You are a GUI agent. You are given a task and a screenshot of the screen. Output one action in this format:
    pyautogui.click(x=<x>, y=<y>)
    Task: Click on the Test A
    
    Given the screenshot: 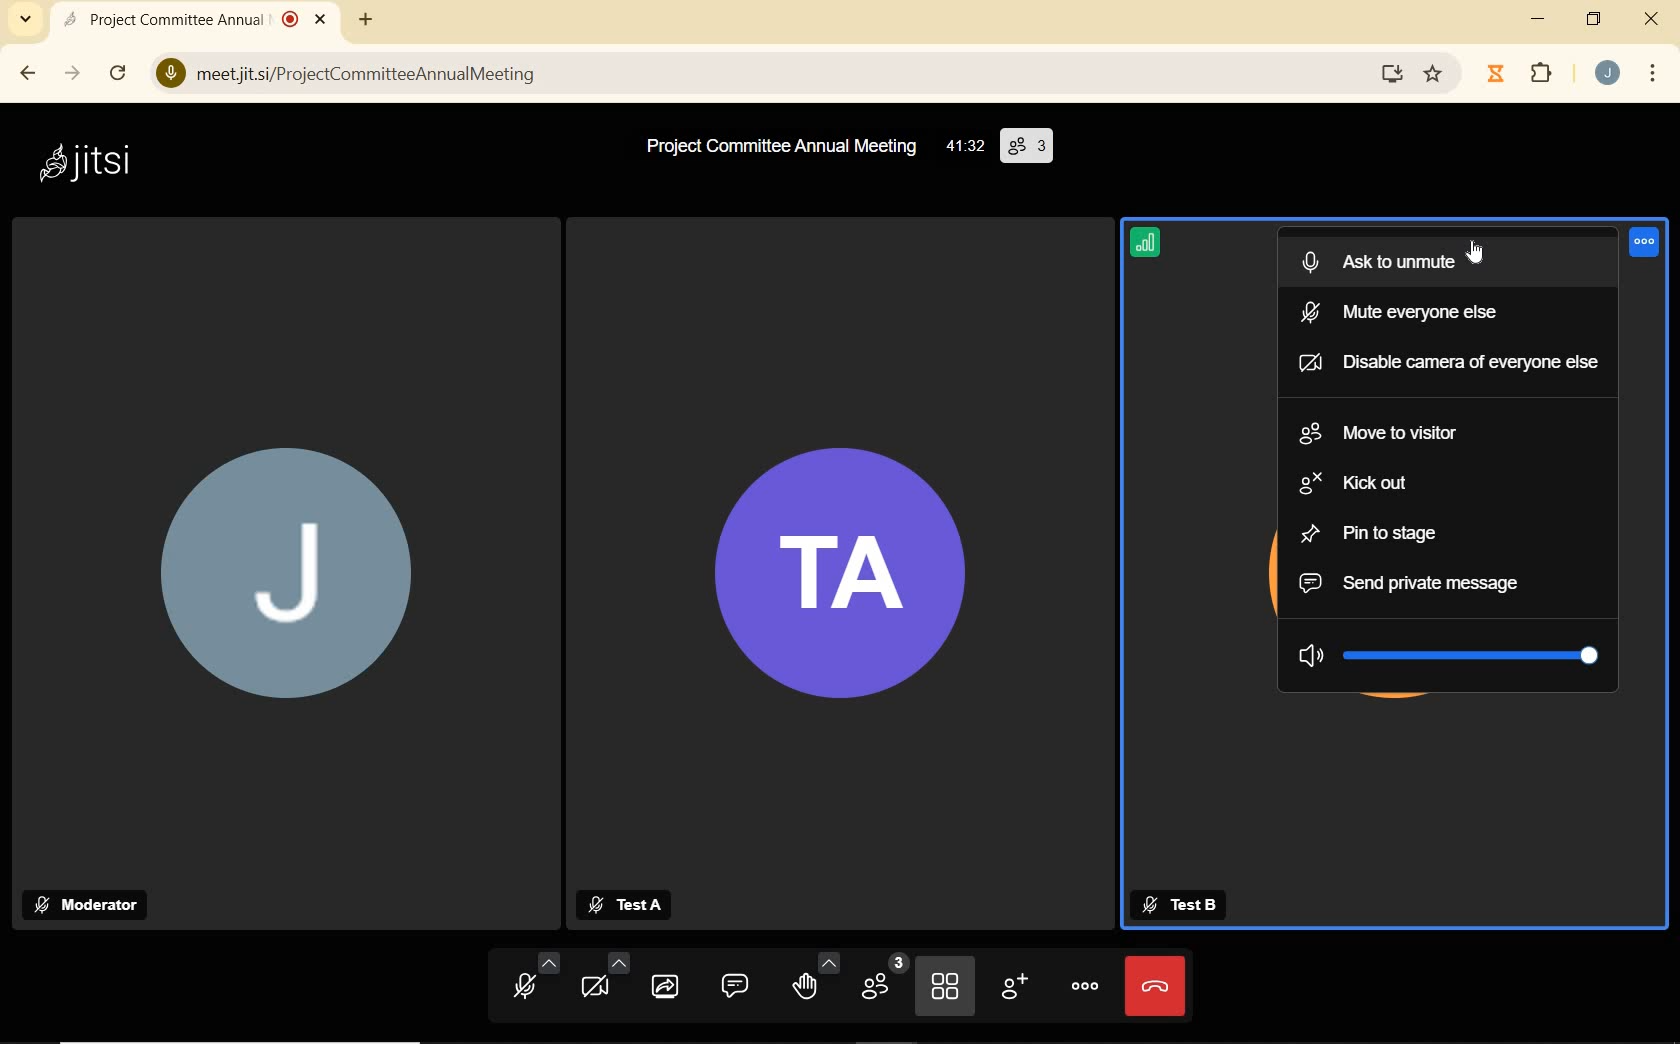 What is the action you would take?
    pyautogui.click(x=623, y=906)
    